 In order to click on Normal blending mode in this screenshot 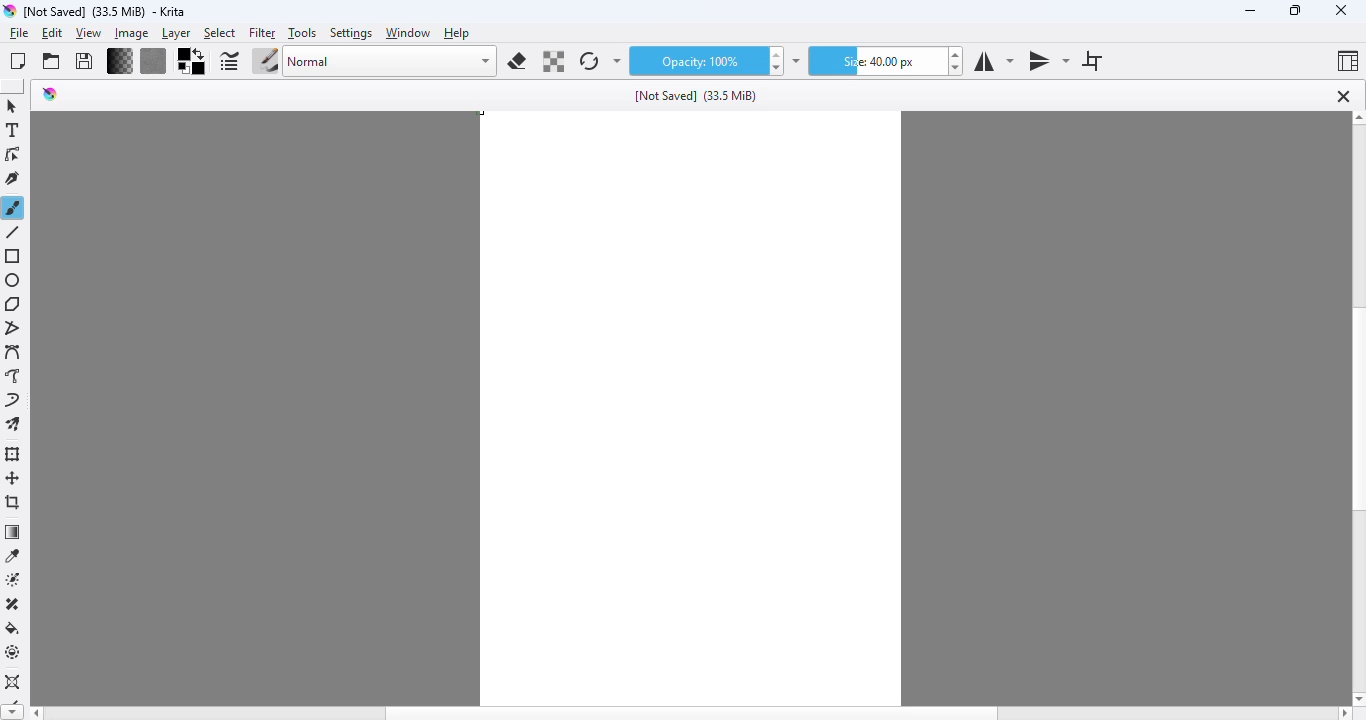, I will do `click(392, 61)`.